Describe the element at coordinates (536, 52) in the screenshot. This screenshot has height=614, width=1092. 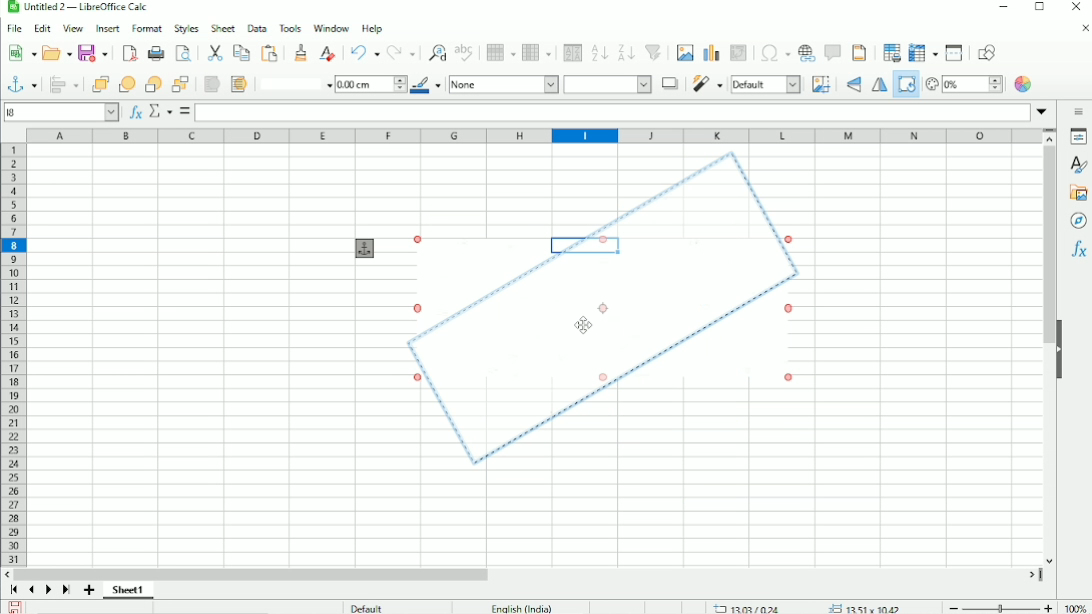
I see `Column` at that location.